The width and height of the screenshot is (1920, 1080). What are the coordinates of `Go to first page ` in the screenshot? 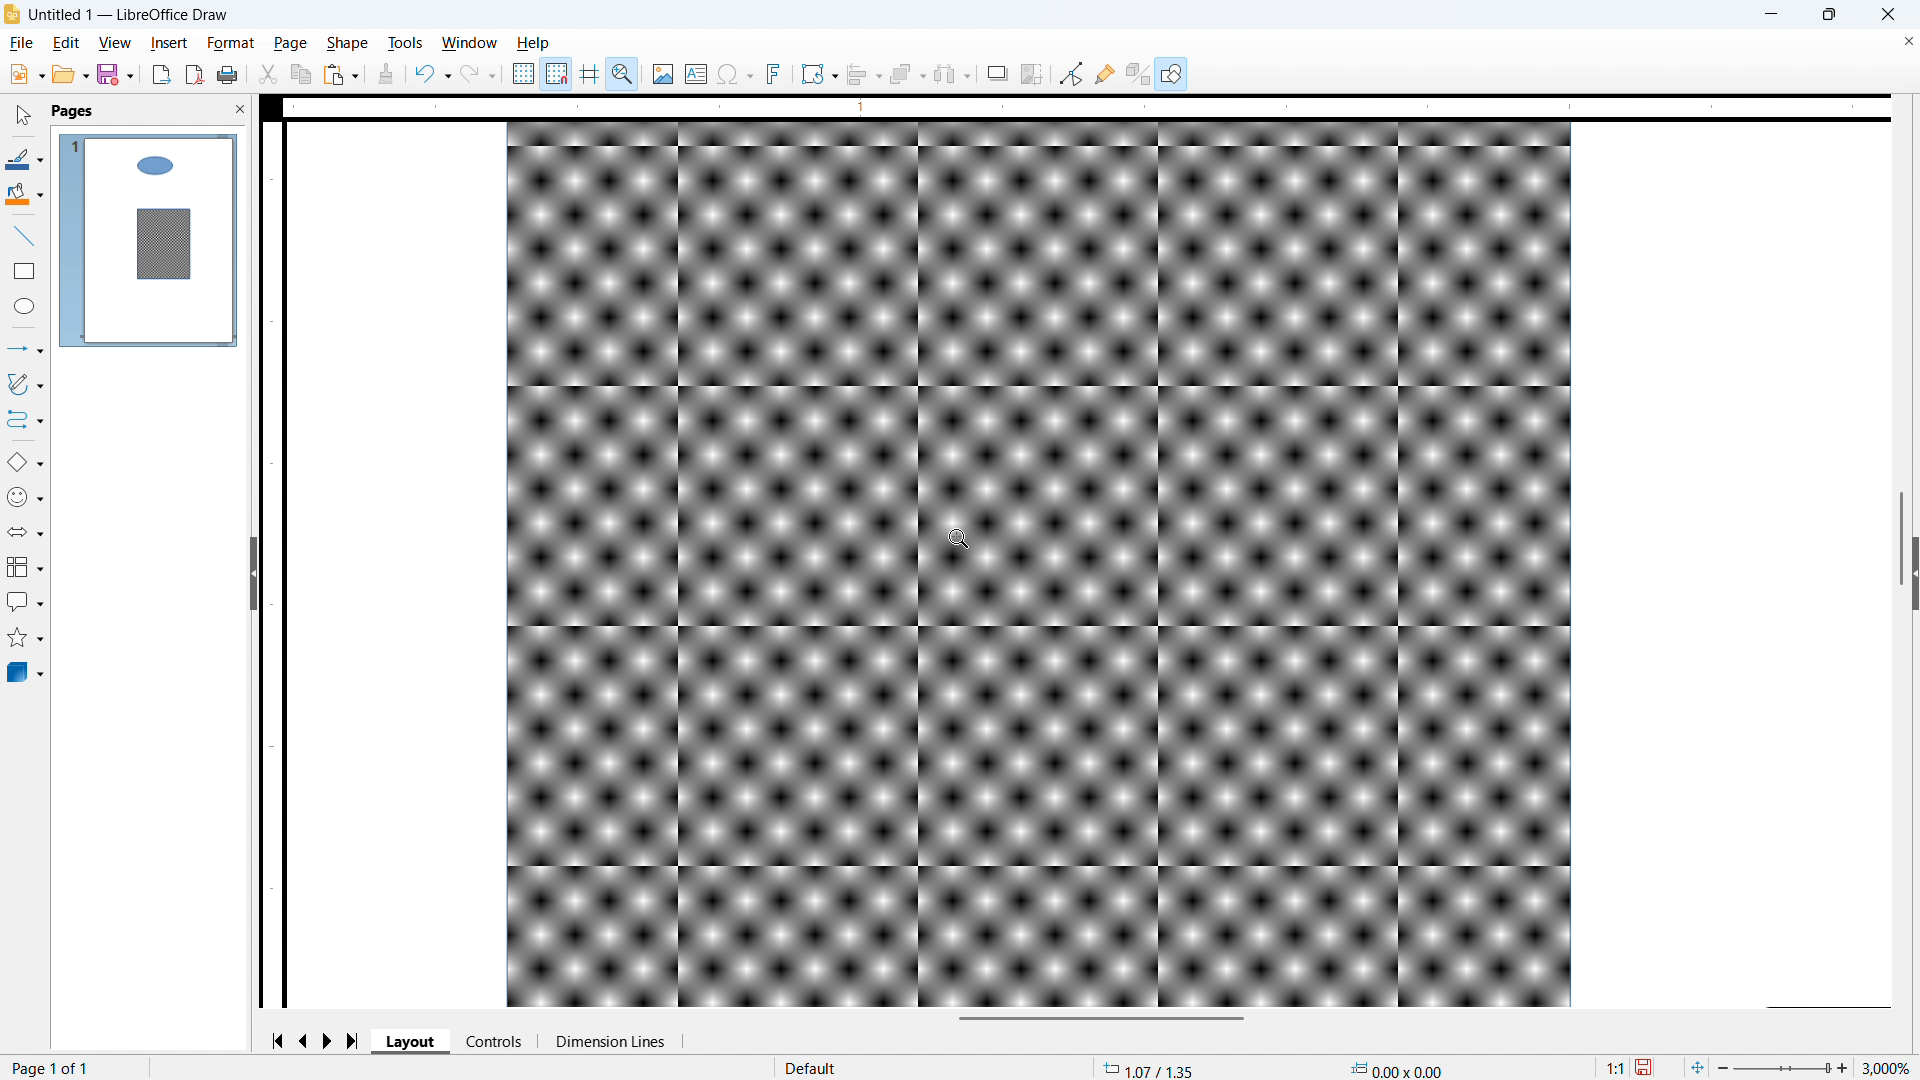 It's located at (281, 1041).